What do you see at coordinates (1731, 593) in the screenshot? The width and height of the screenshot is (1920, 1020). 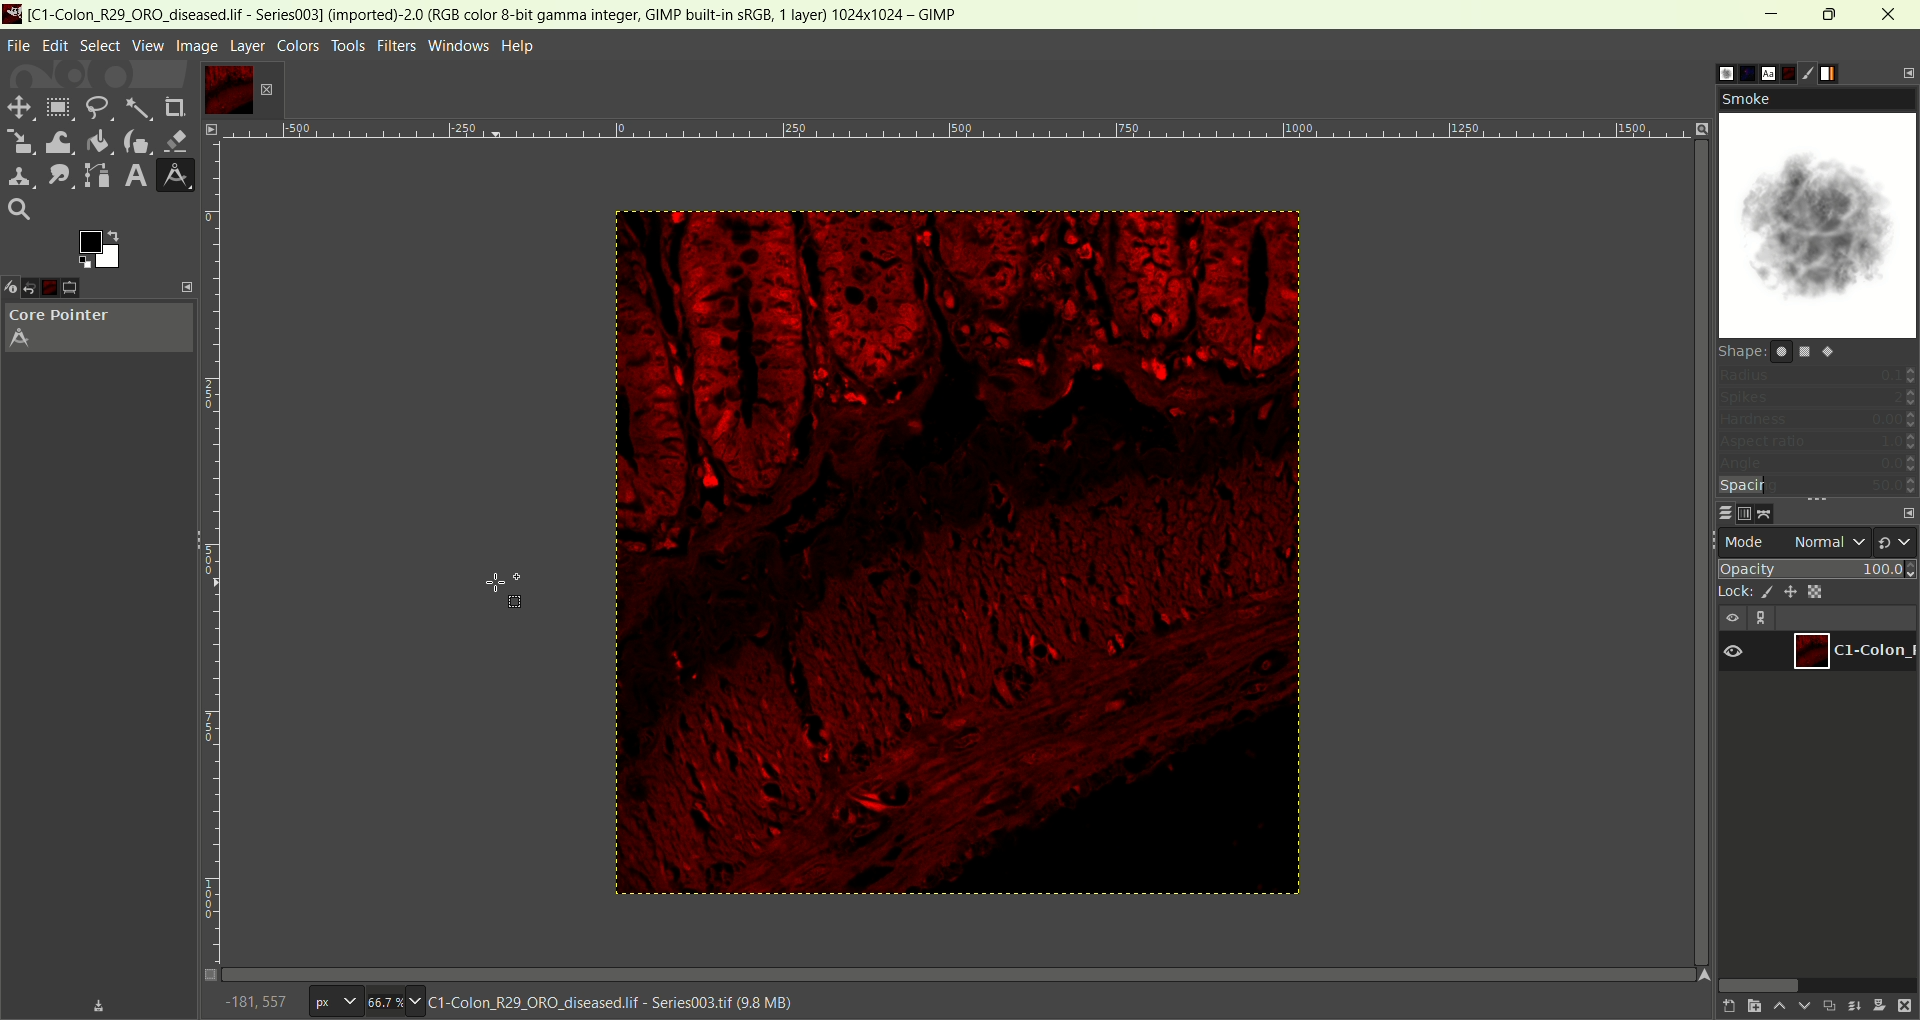 I see `lock` at bounding box center [1731, 593].